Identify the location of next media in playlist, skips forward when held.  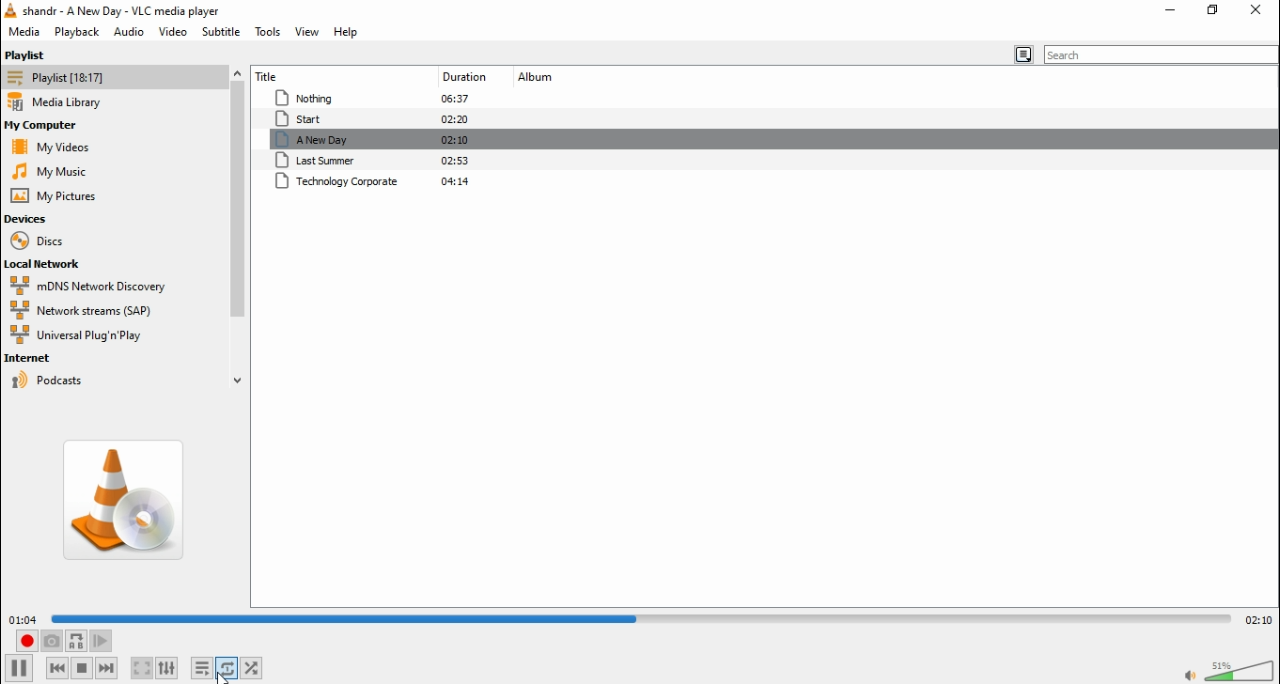
(110, 669).